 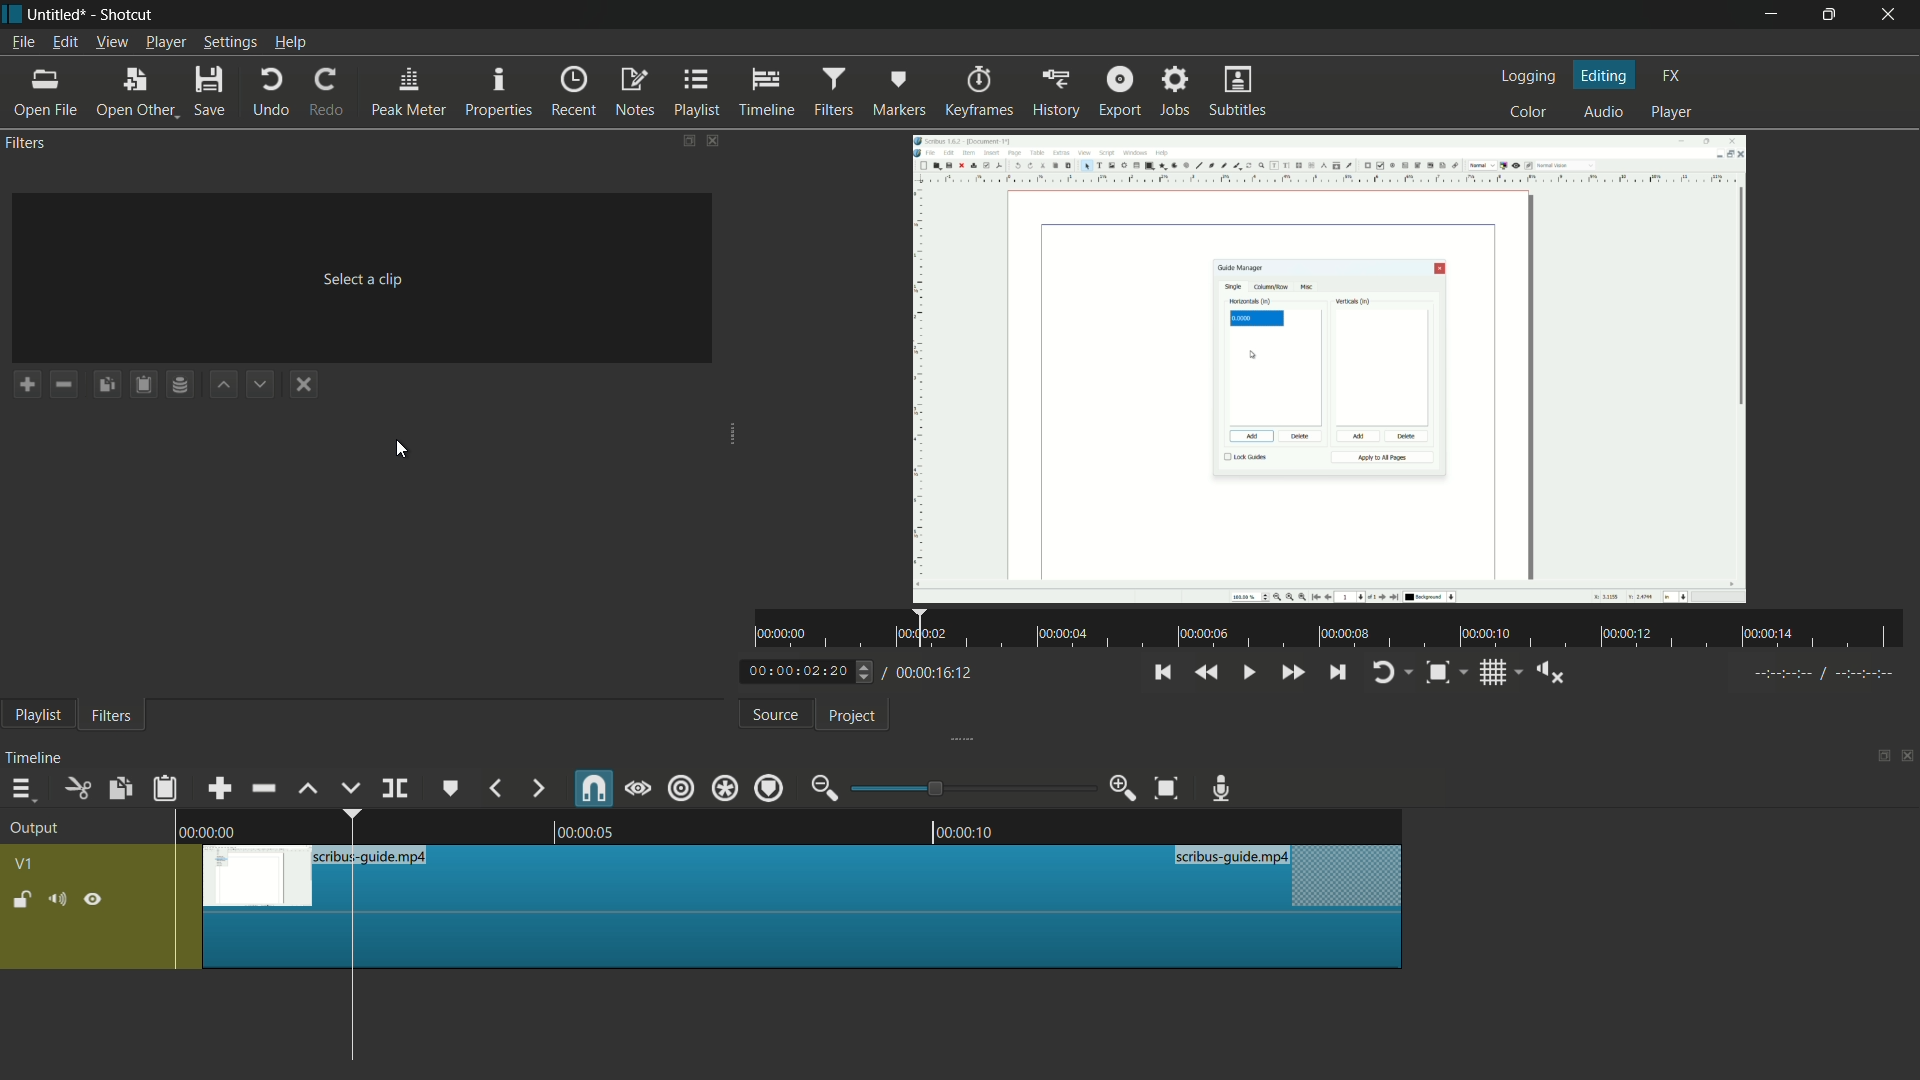 I want to click on timeline, so click(x=769, y=92).